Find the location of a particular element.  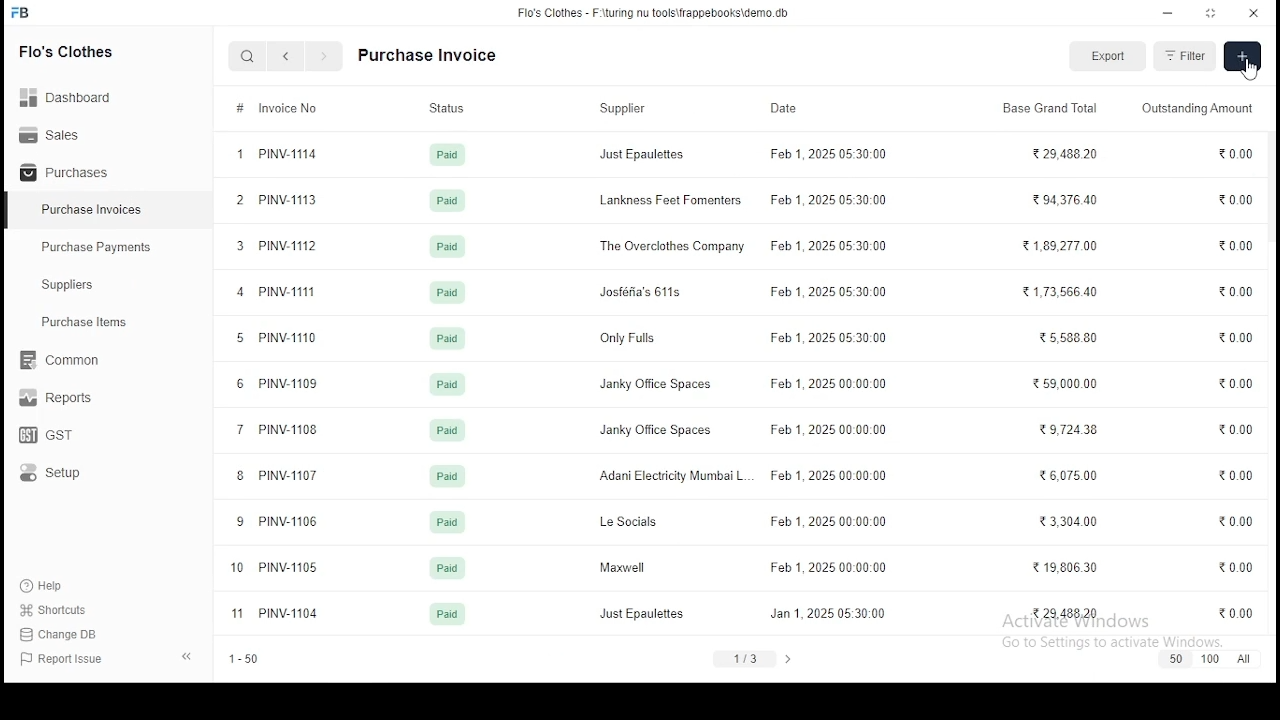

0.00 is located at coordinates (1238, 474).